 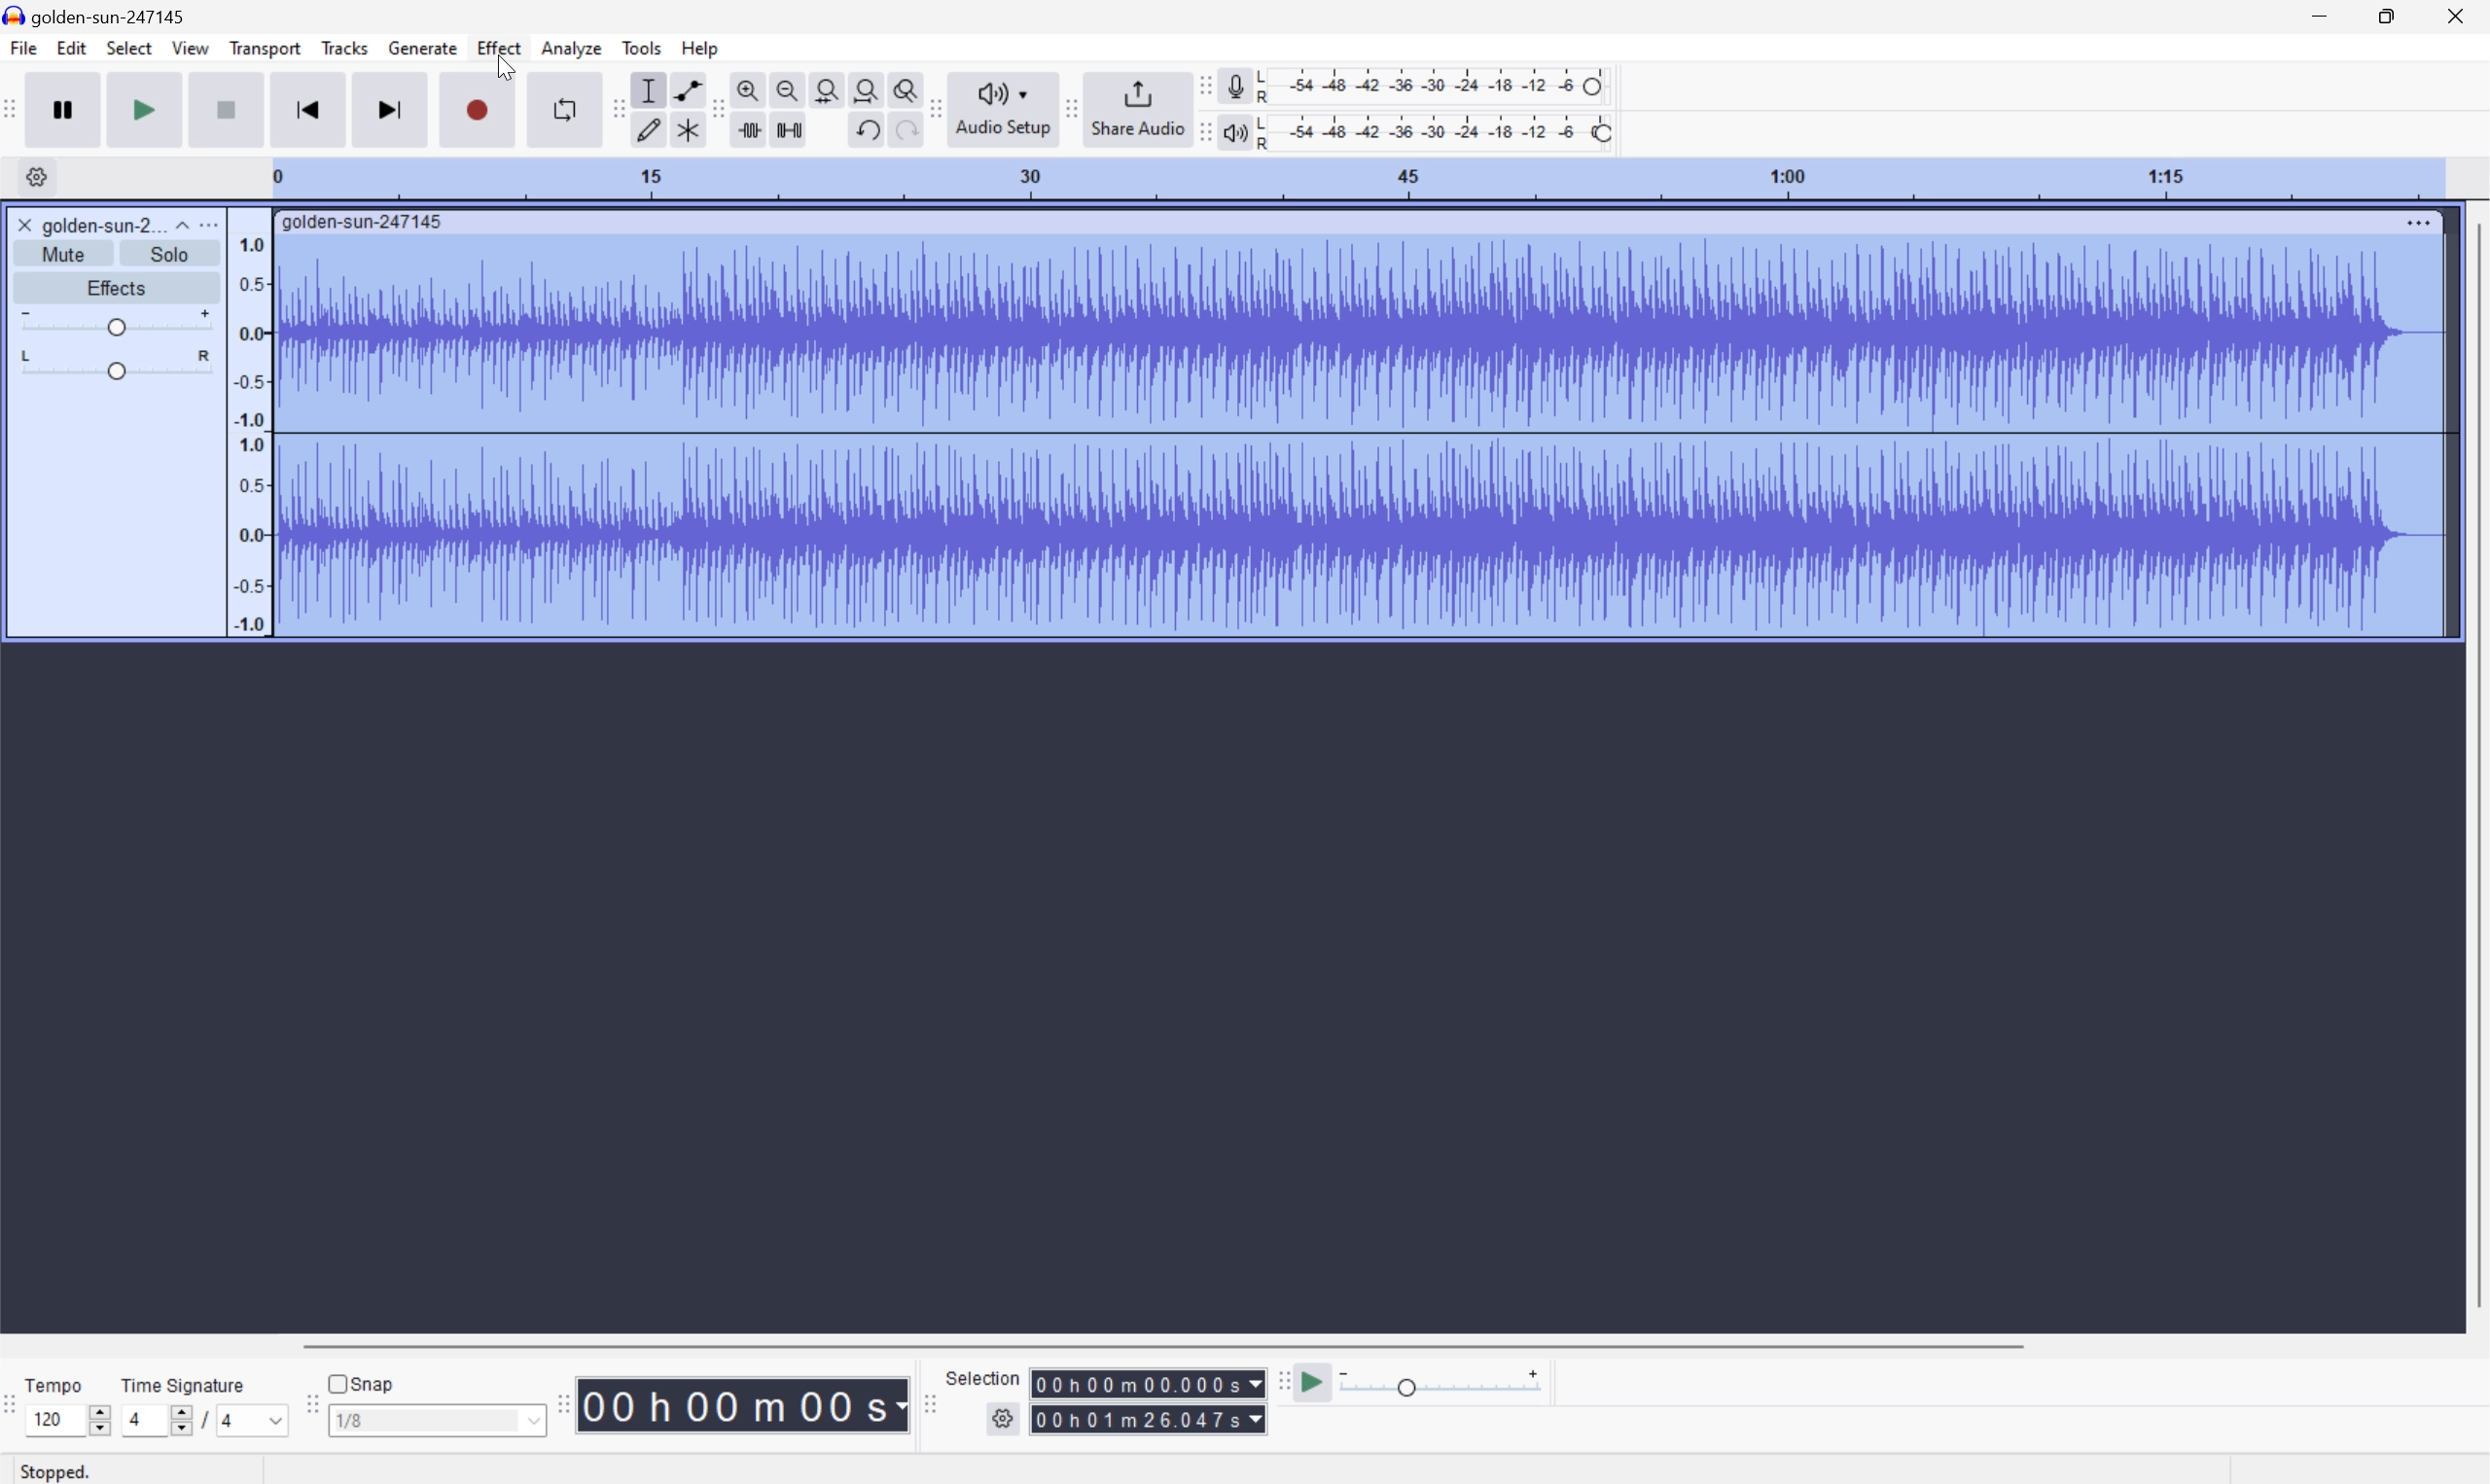 What do you see at coordinates (1002, 1421) in the screenshot?
I see `Settings` at bounding box center [1002, 1421].